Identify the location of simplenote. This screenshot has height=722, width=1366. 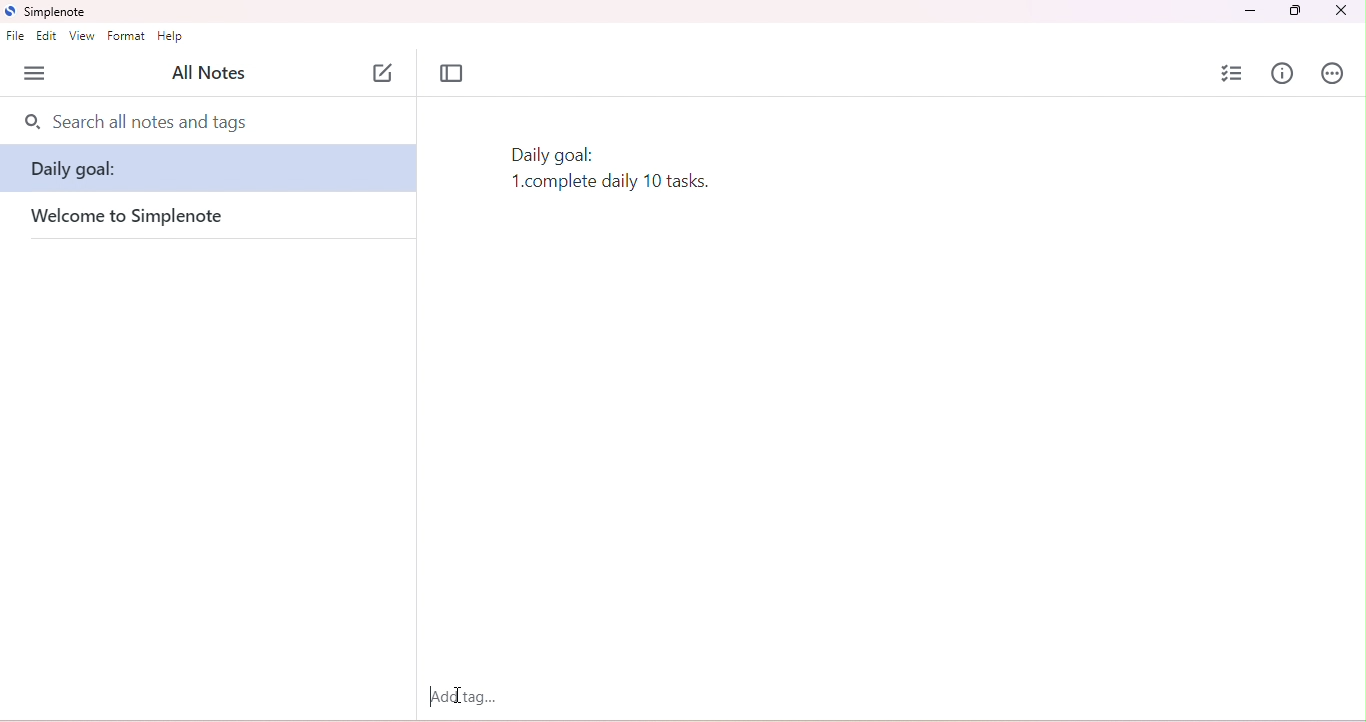
(49, 12).